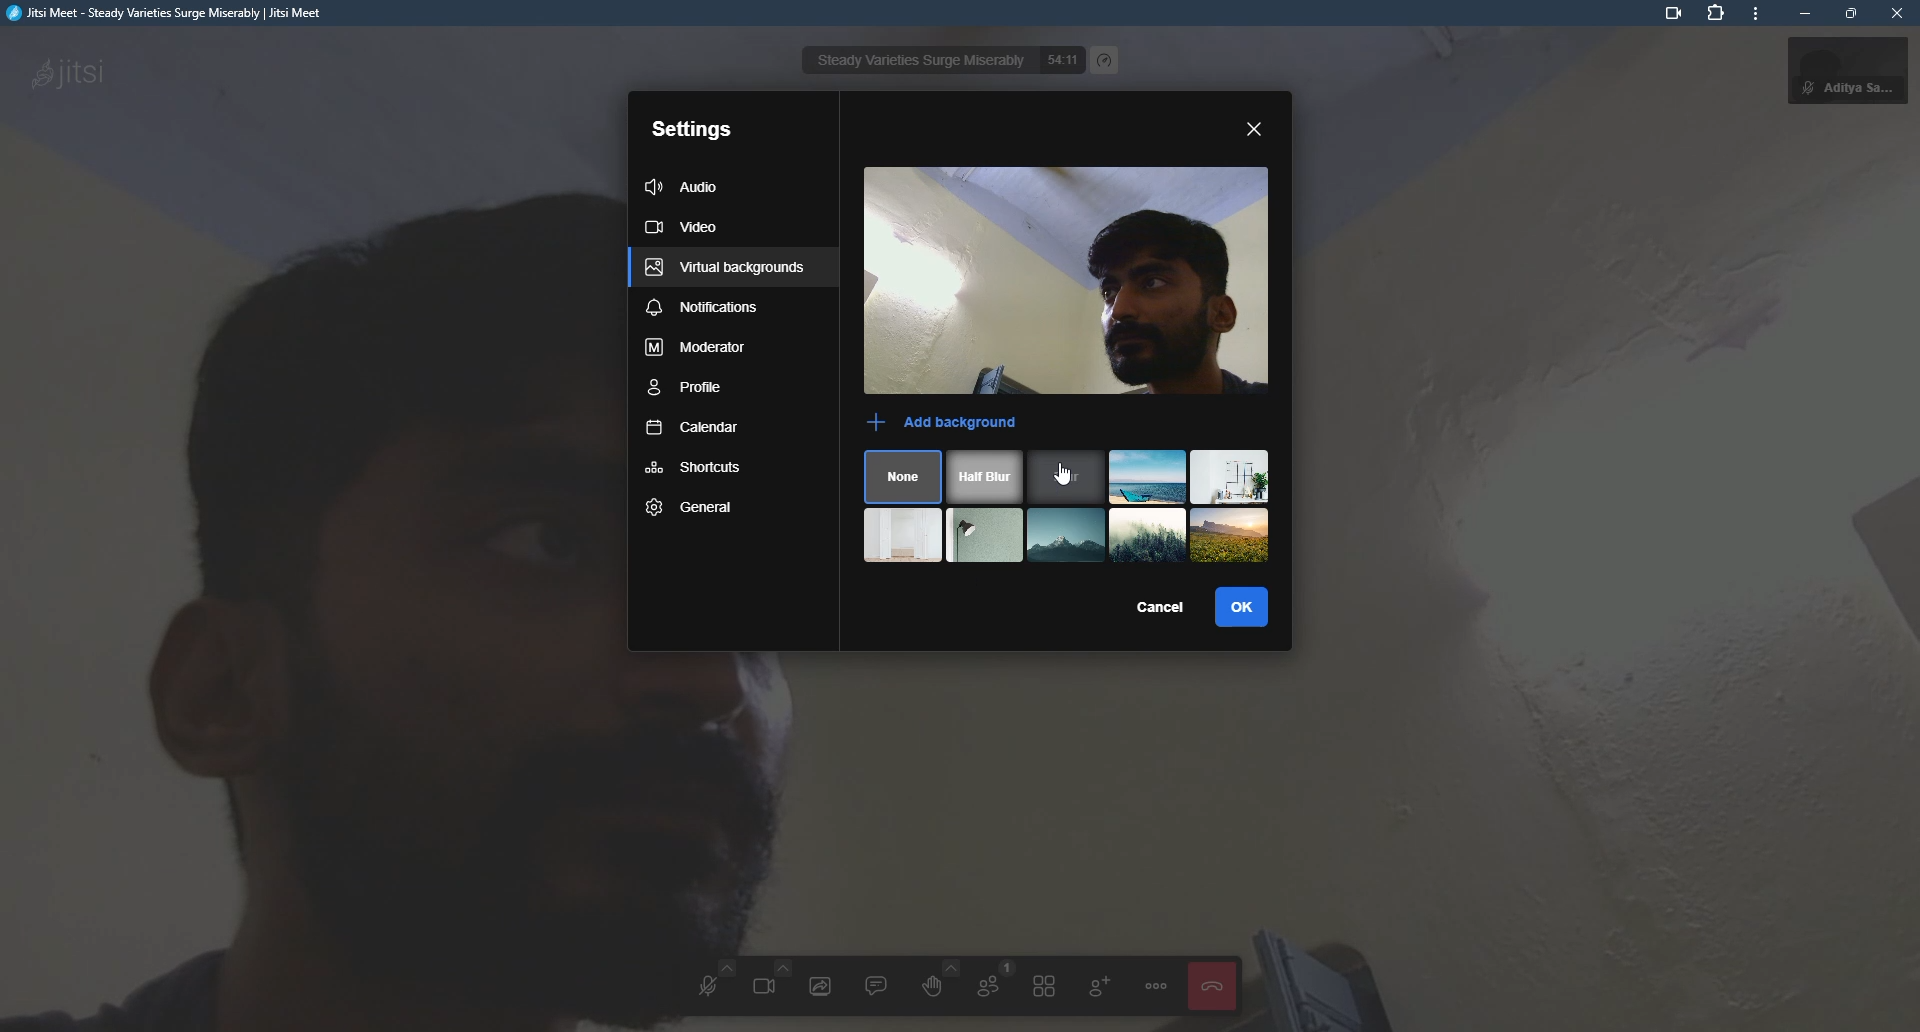  I want to click on close, so click(1896, 13).